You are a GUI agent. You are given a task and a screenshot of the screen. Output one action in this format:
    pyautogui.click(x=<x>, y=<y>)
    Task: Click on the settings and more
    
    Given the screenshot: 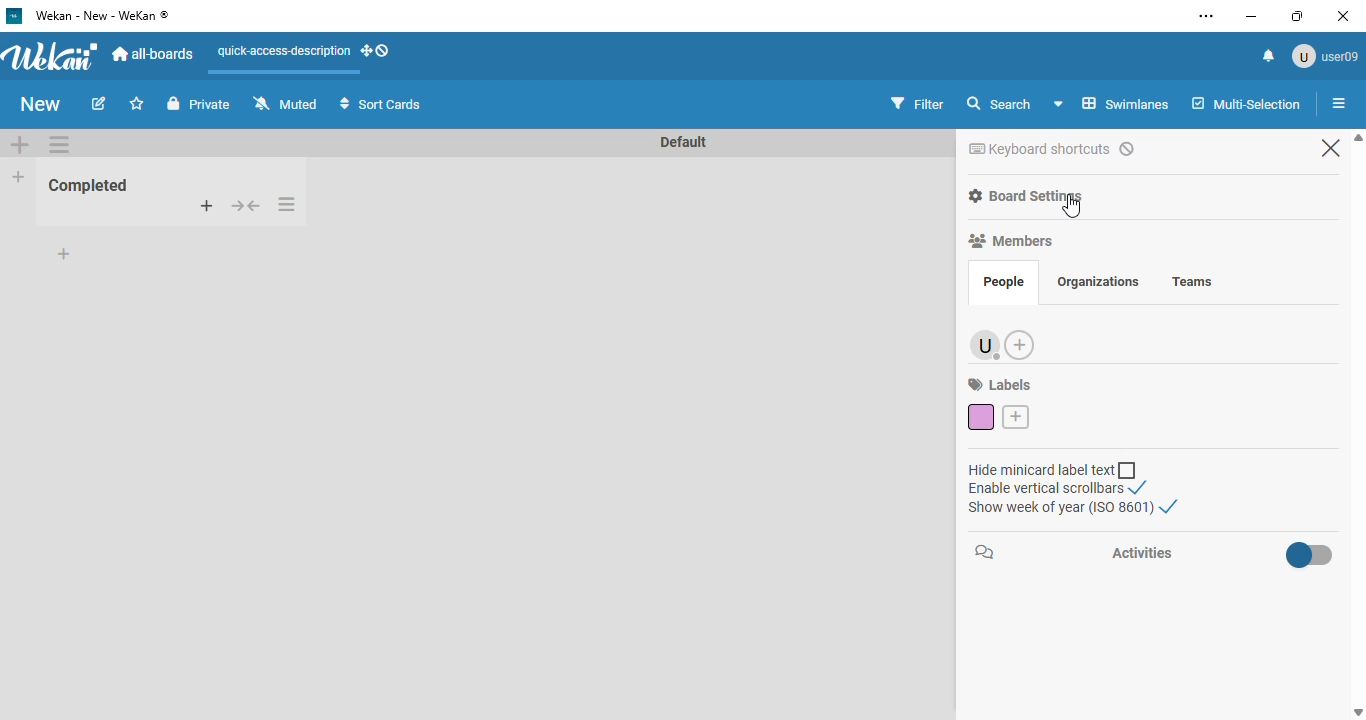 What is the action you would take?
    pyautogui.click(x=1210, y=16)
    